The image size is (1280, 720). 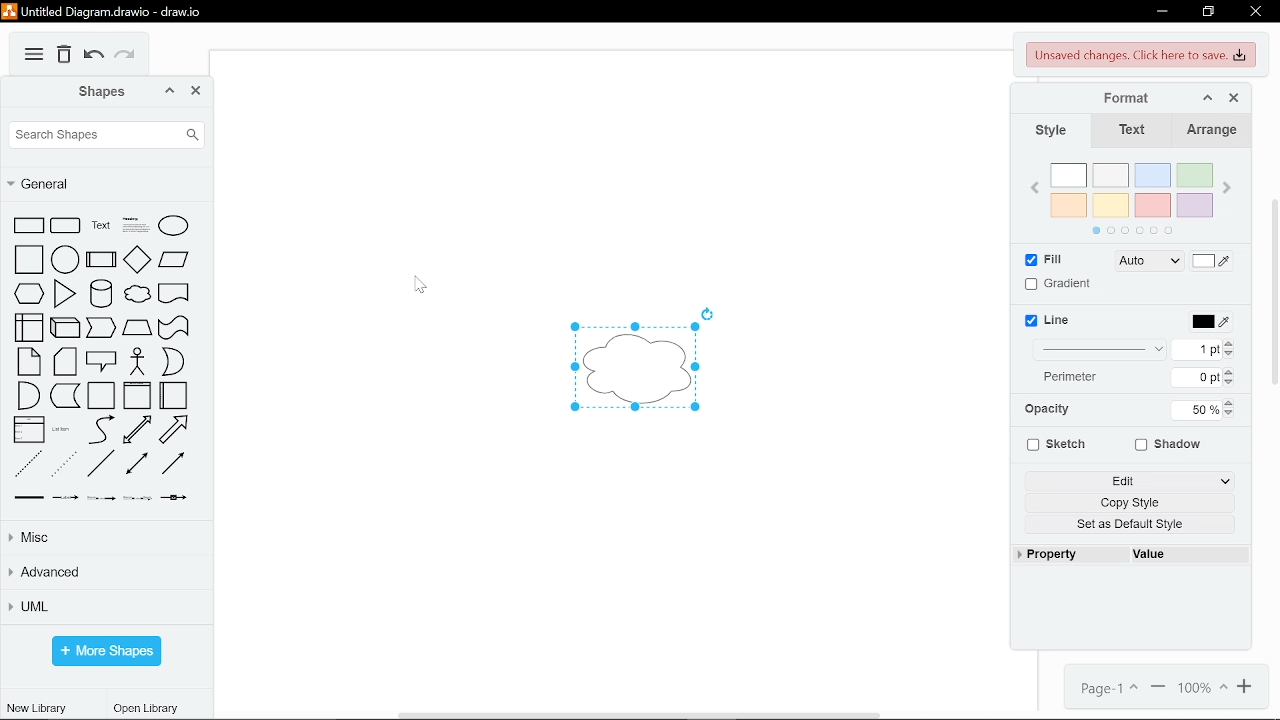 What do you see at coordinates (175, 397) in the screenshot?
I see `horizontal container` at bounding box center [175, 397].